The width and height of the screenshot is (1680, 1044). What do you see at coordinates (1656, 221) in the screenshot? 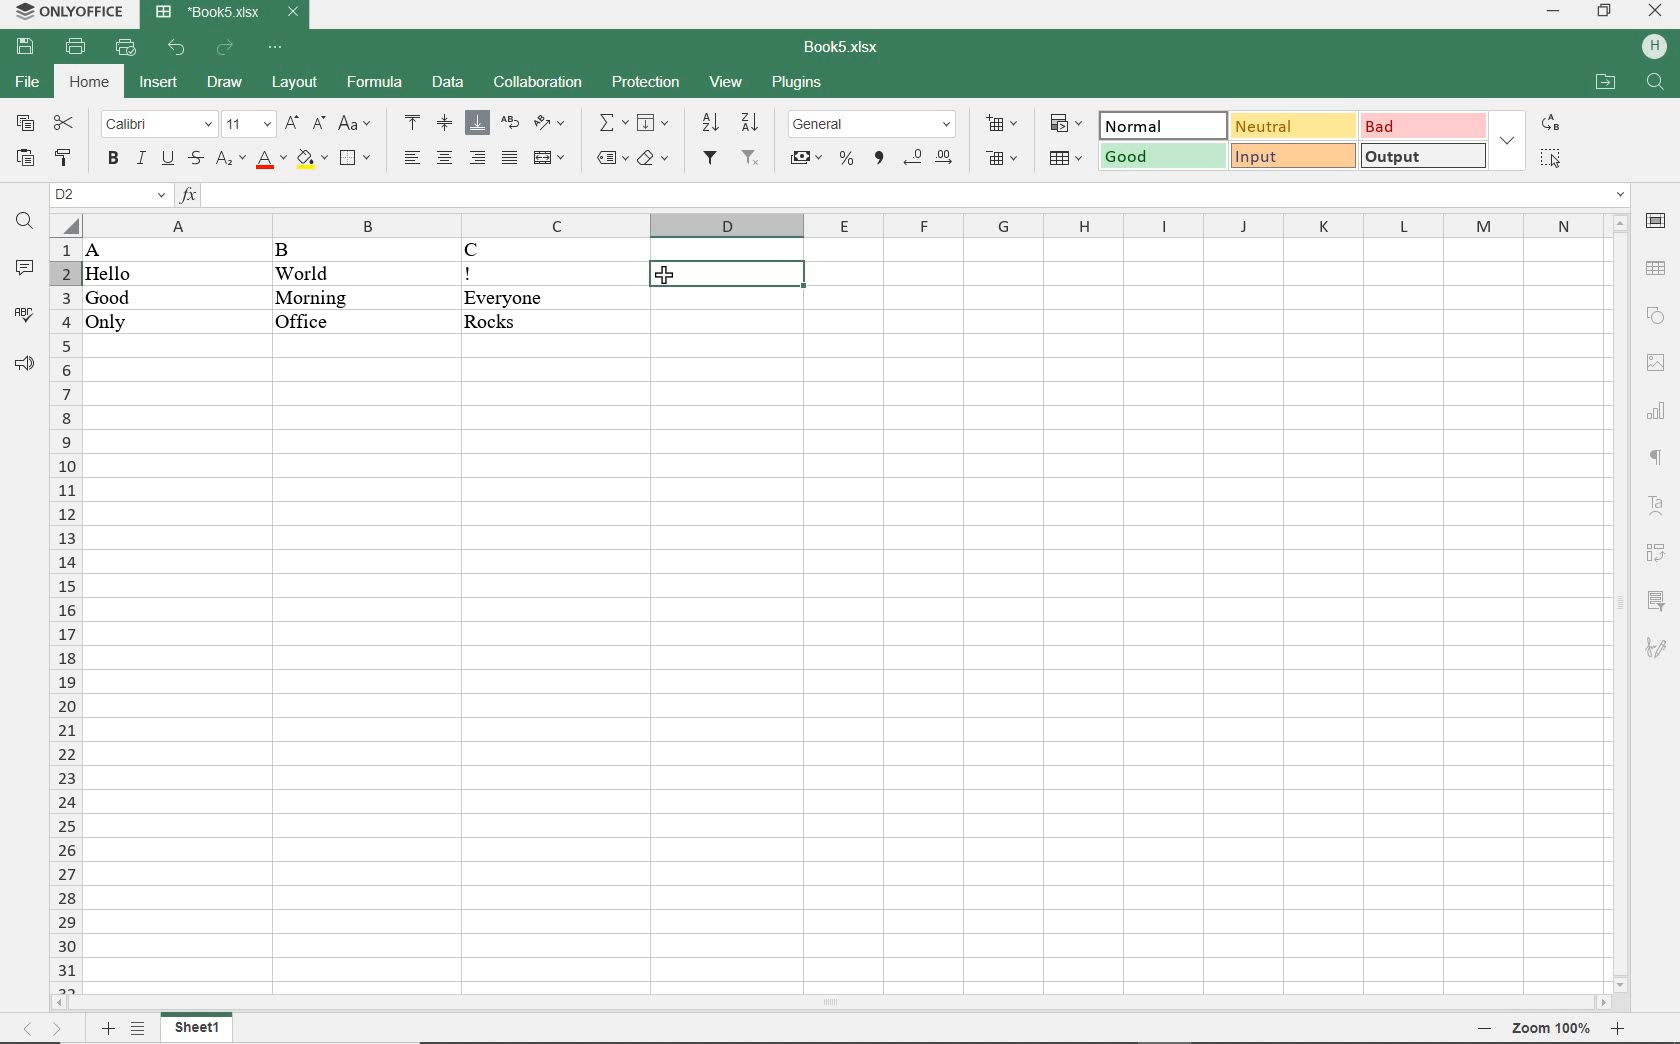
I see `cell settings` at bounding box center [1656, 221].